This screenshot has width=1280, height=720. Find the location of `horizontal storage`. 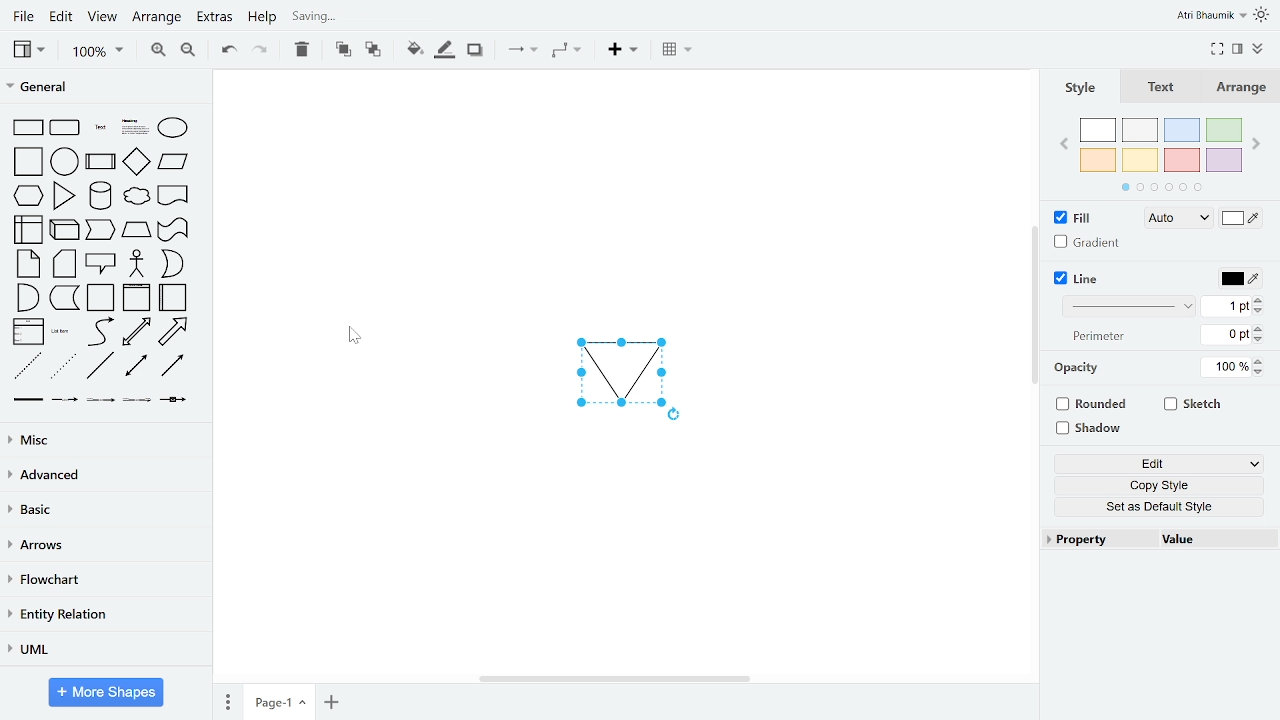

horizontal storage is located at coordinates (174, 298).